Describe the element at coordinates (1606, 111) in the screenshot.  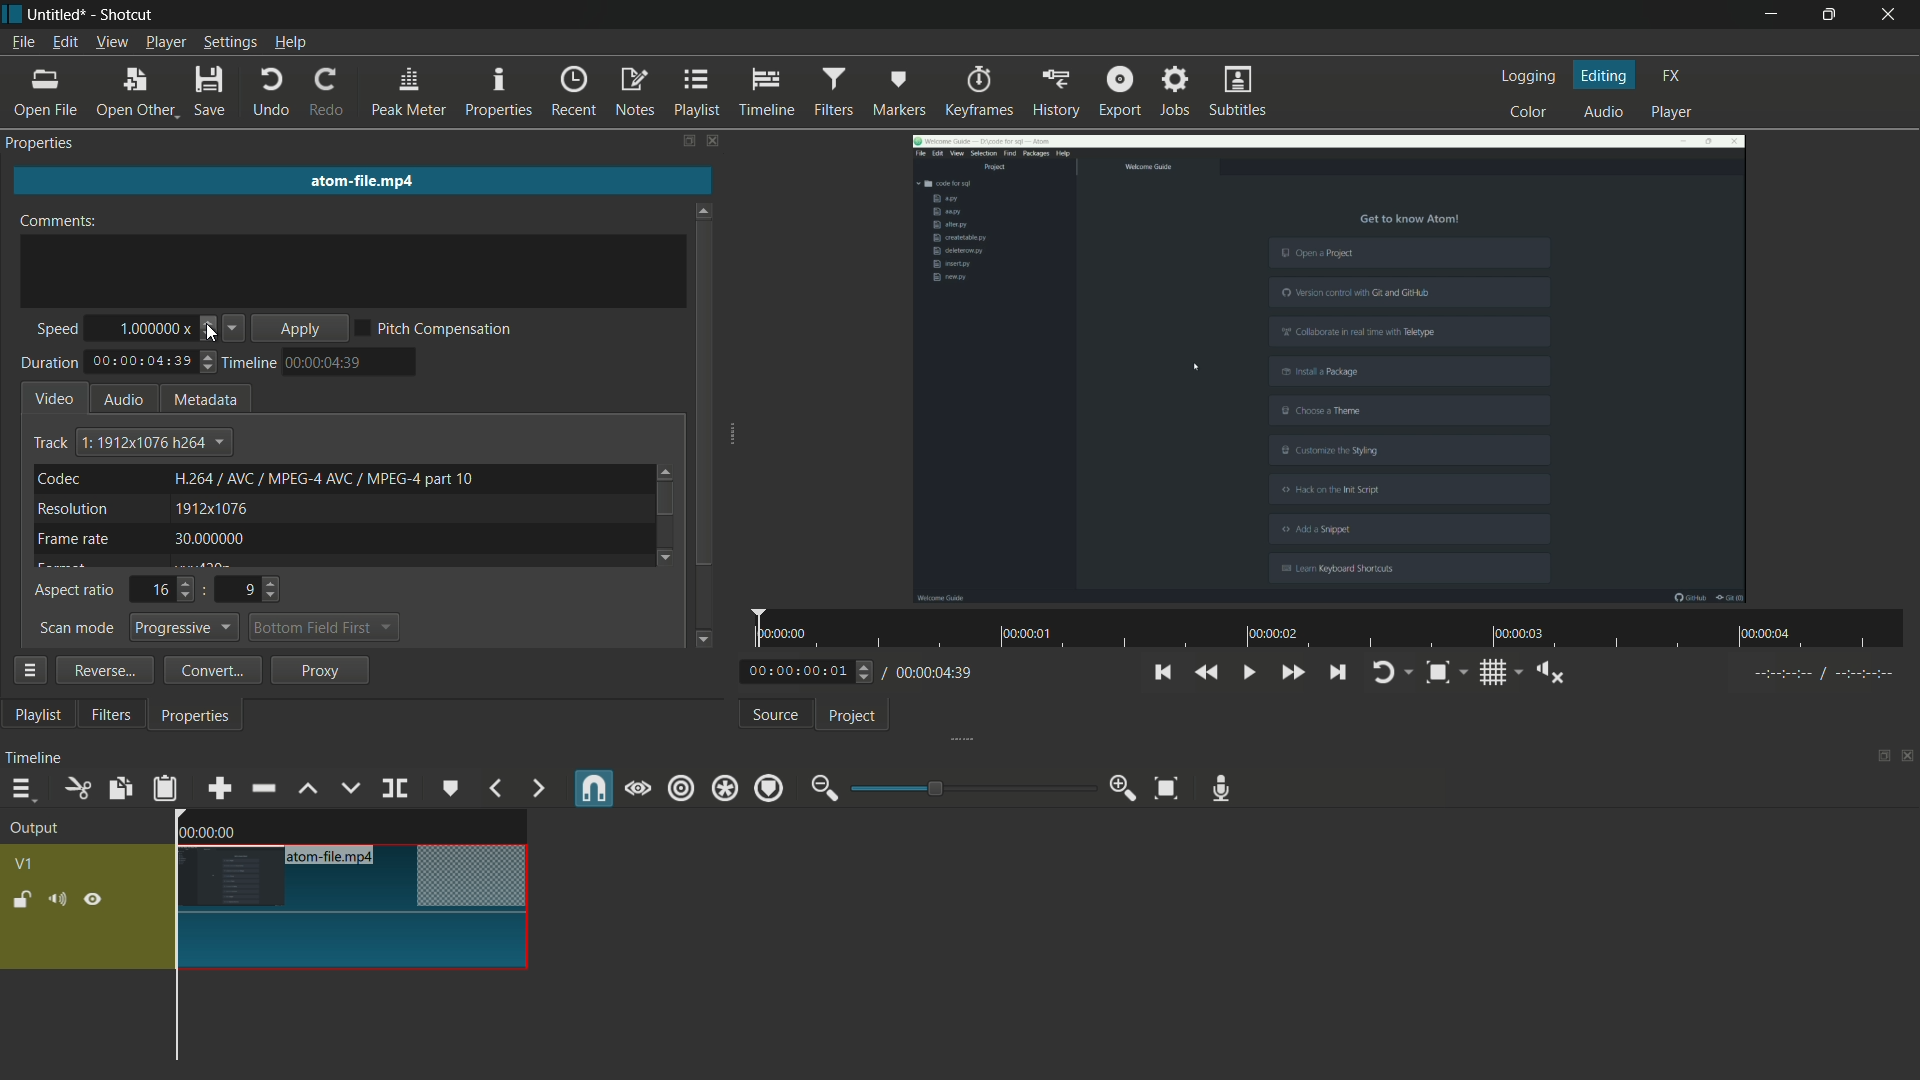
I see `audio` at that location.